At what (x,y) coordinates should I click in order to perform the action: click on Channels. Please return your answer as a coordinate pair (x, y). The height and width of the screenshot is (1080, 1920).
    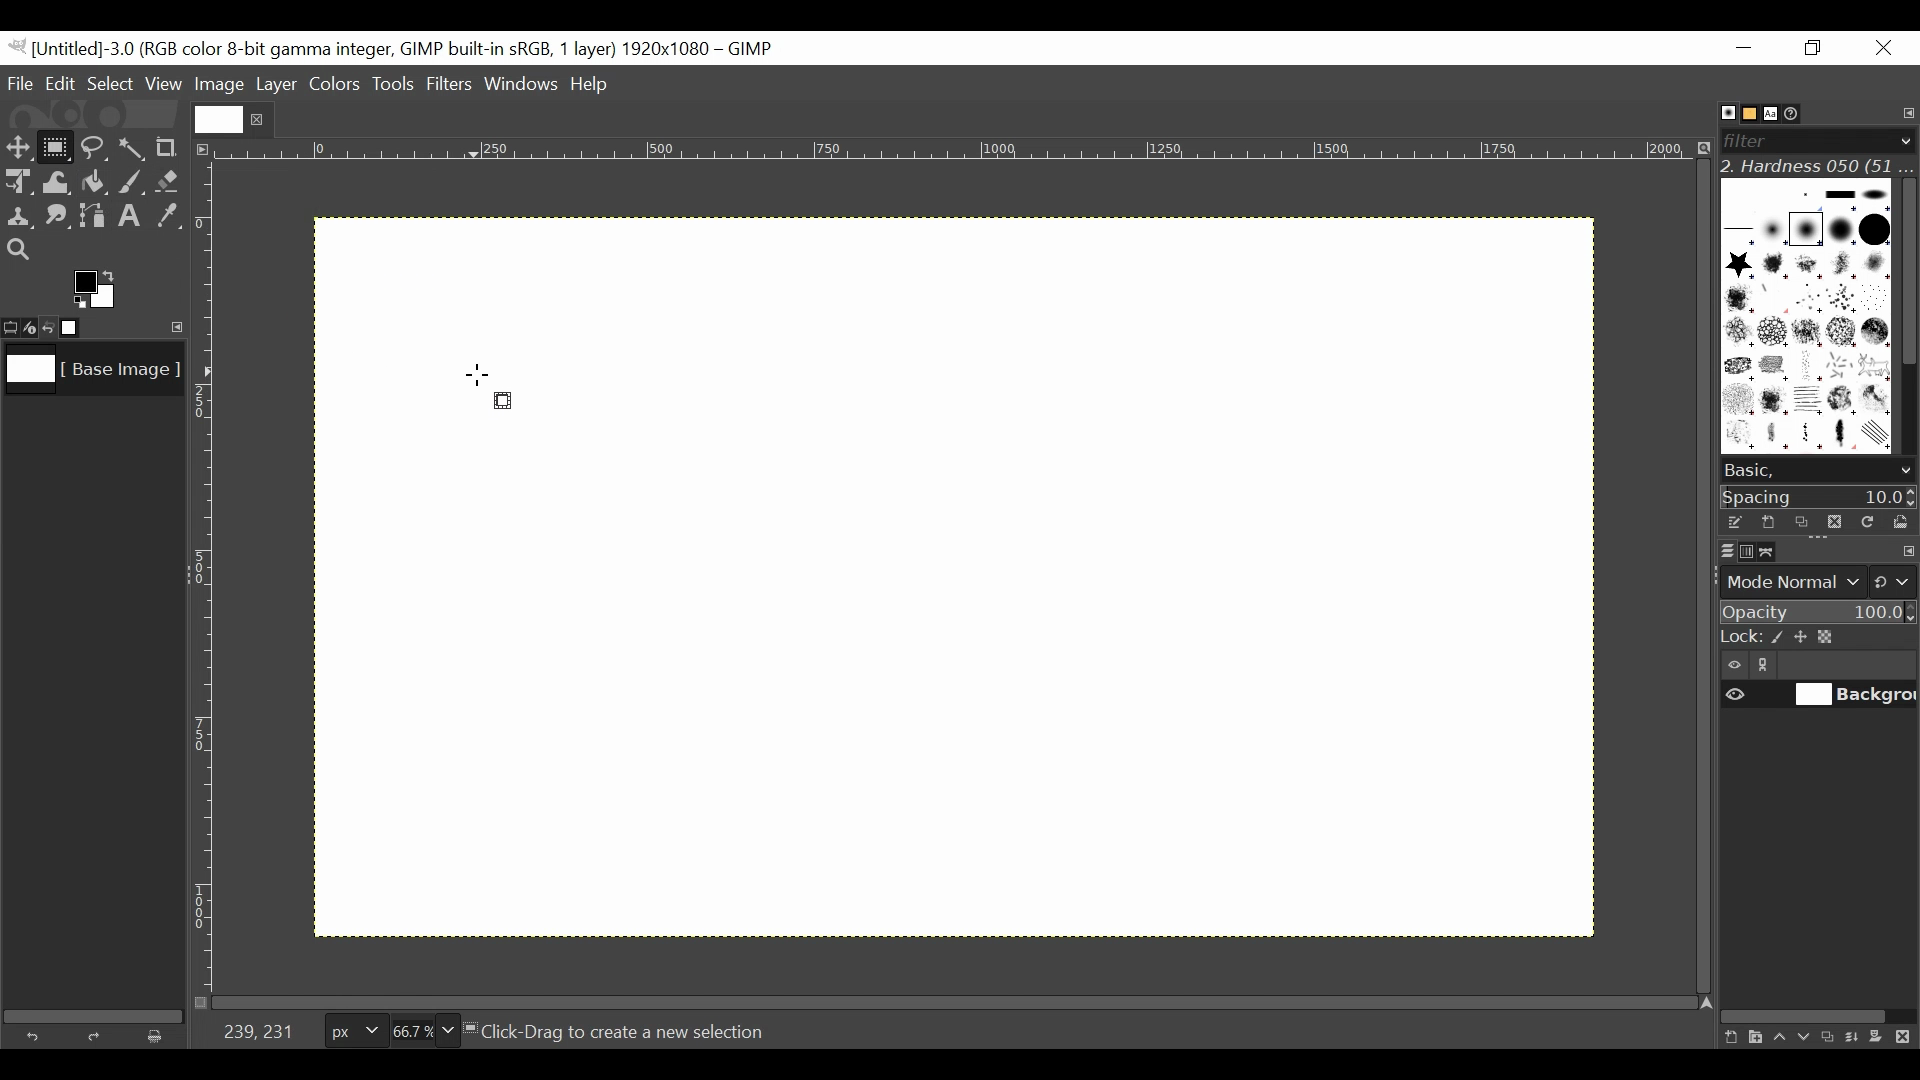
    Looking at the image, I should click on (1742, 550).